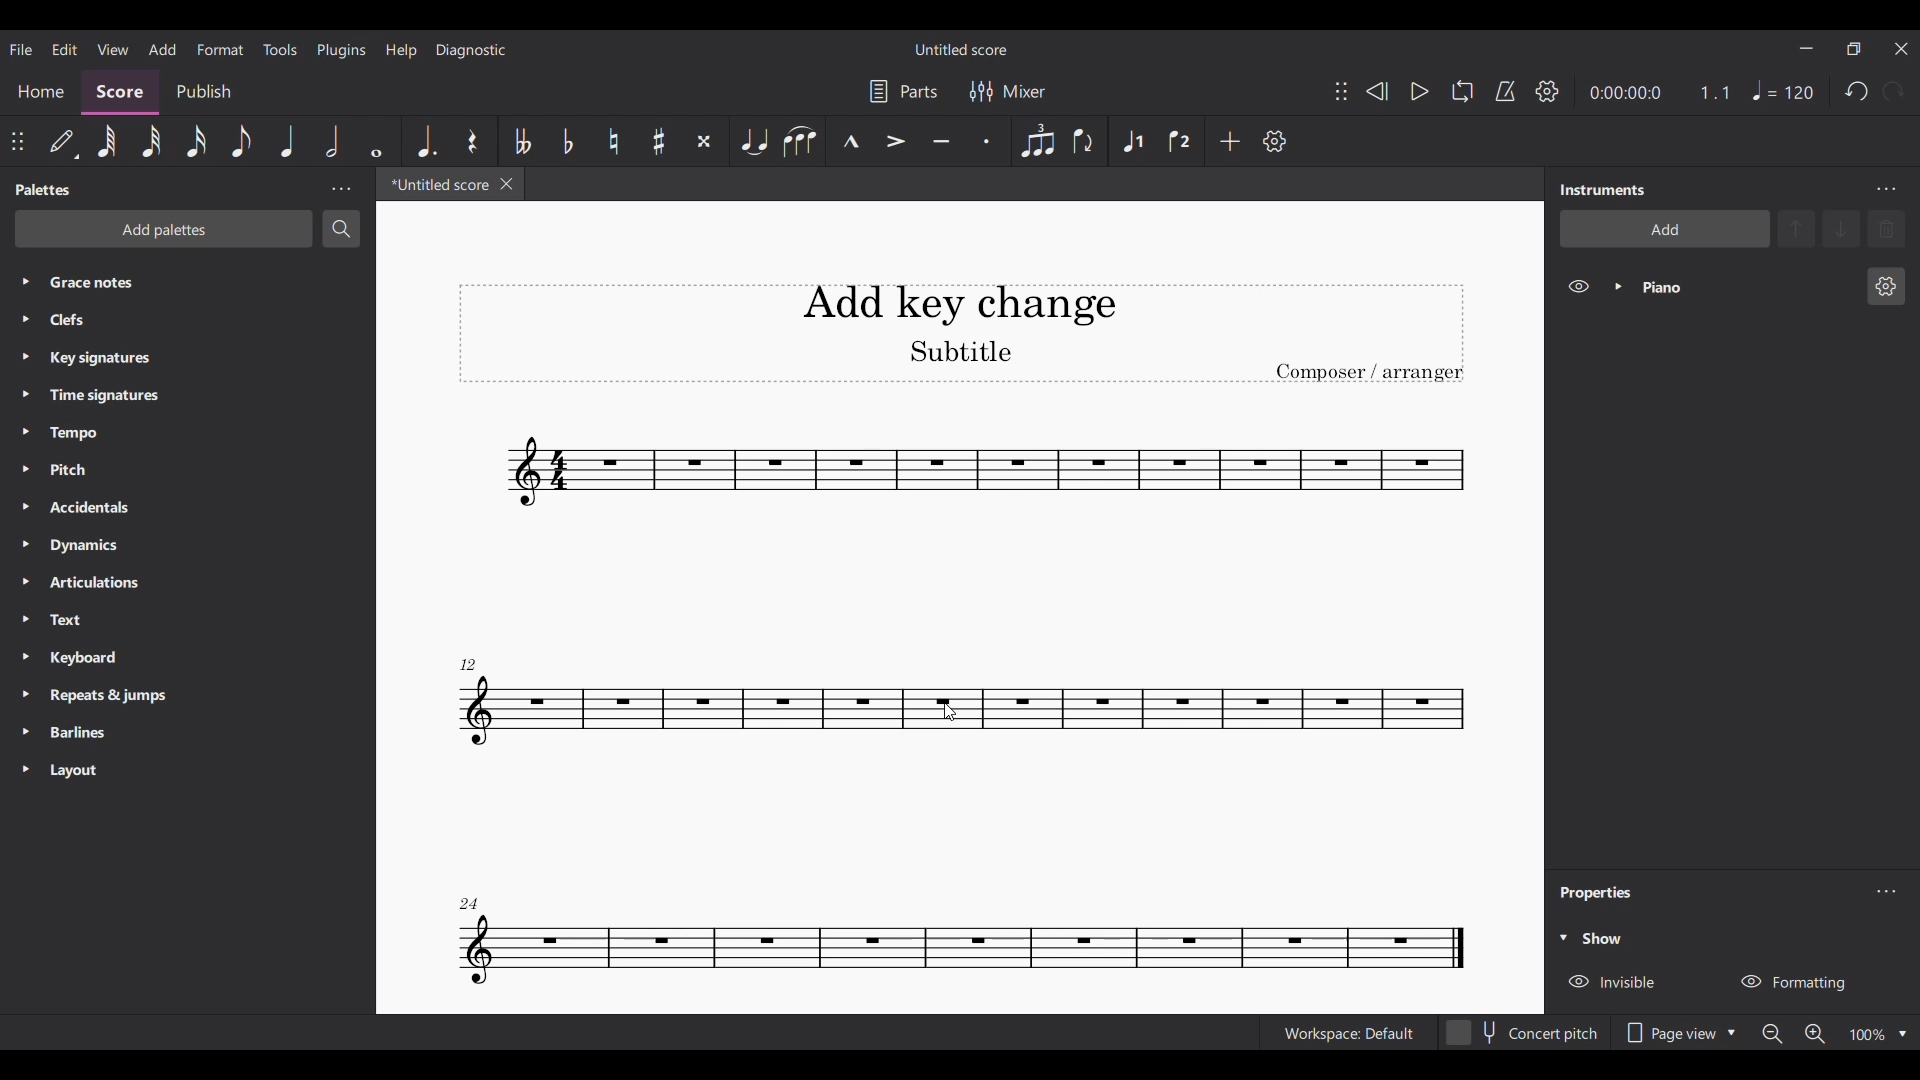 The width and height of the screenshot is (1920, 1080). I want to click on Rewind, so click(1376, 92).